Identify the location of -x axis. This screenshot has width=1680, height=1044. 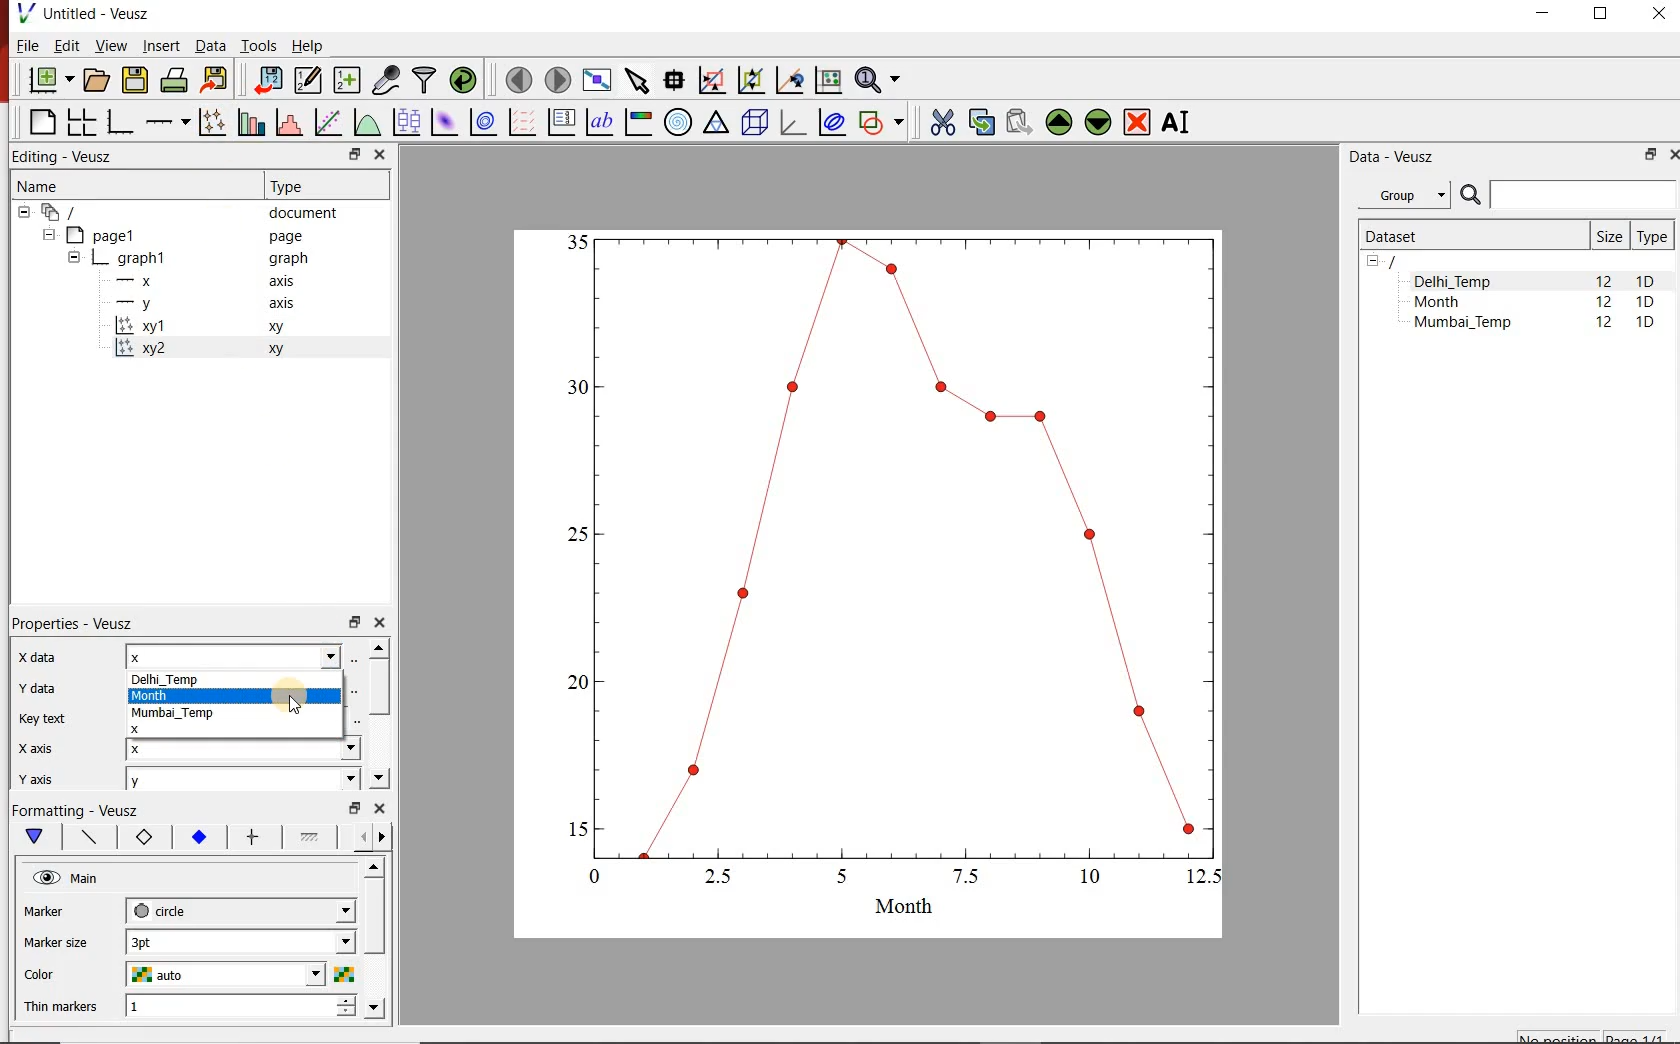
(197, 282).